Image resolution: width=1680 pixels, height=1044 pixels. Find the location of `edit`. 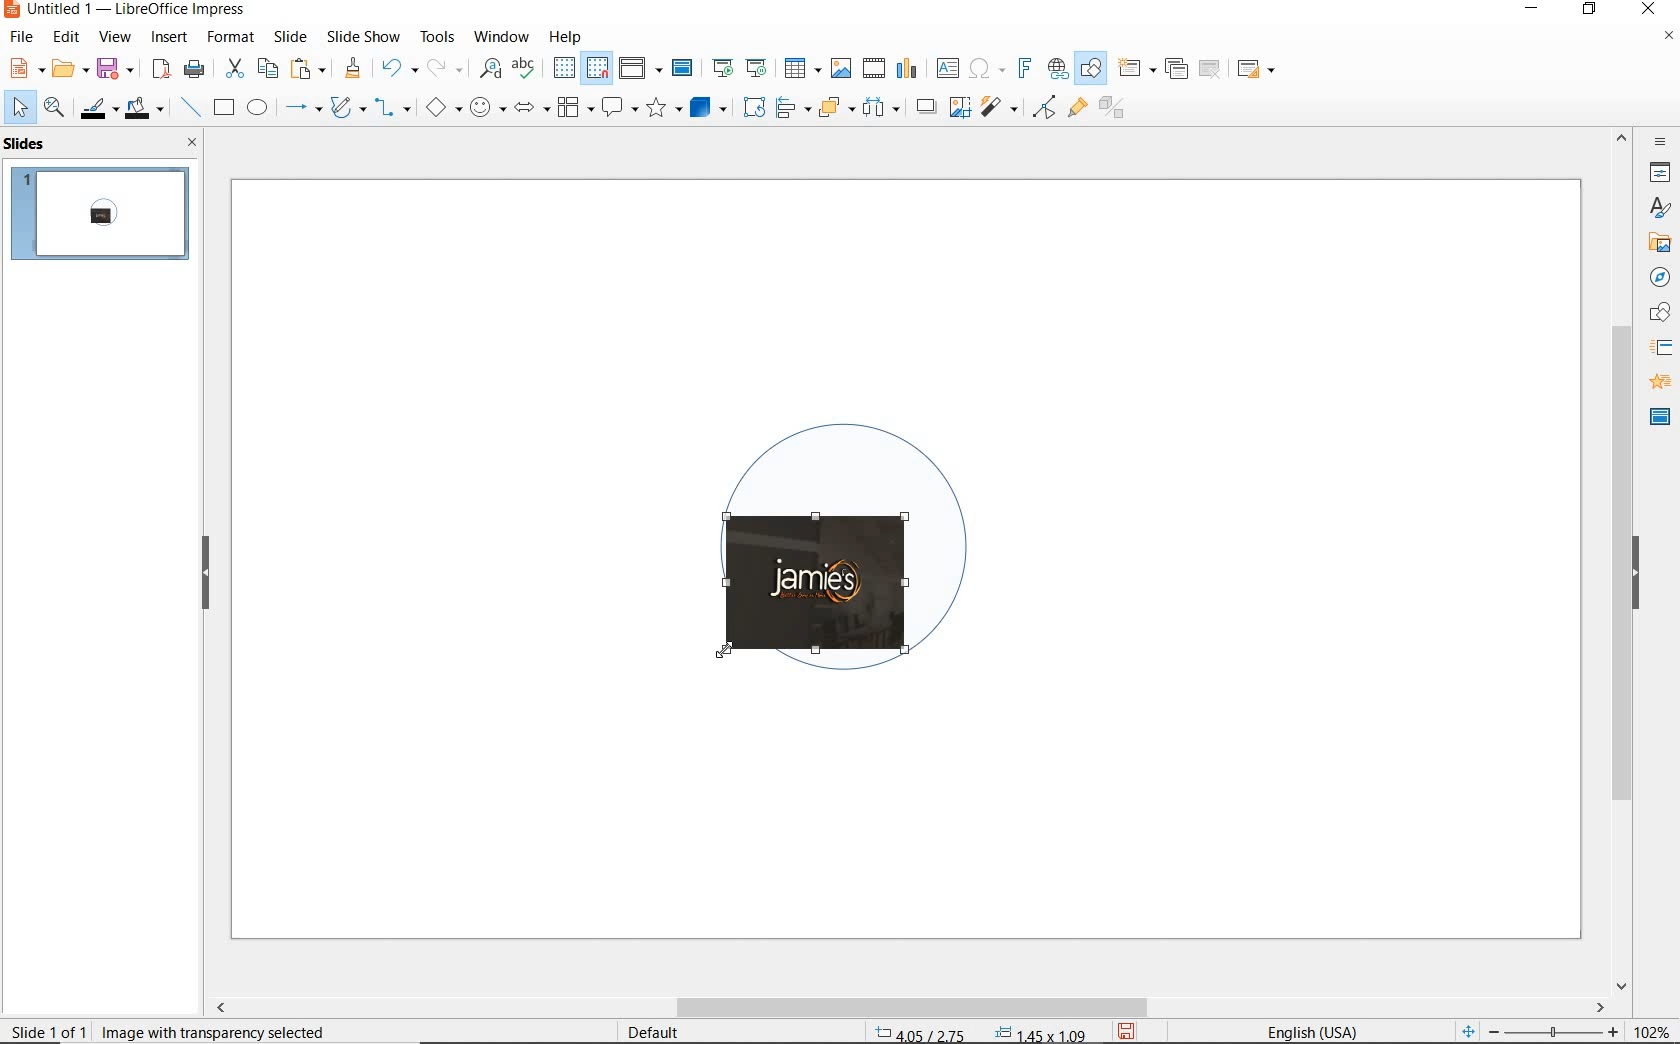

edit is located at coordinates (67, 37).